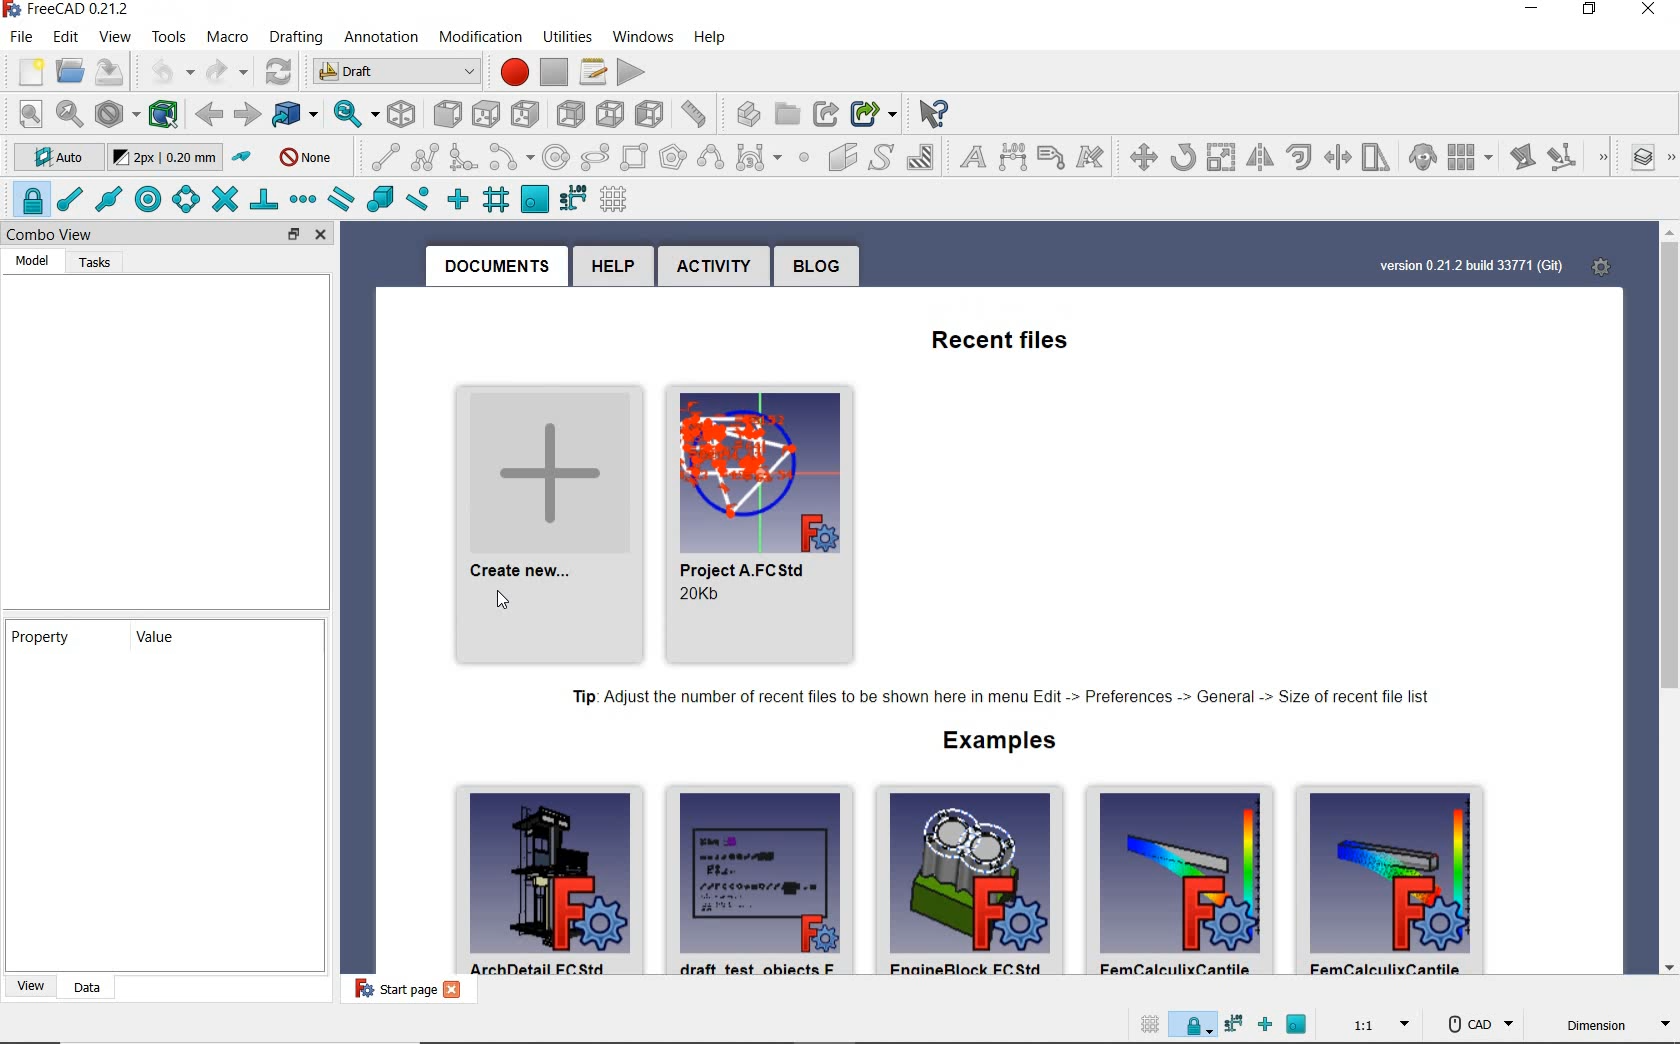 The image size is (1680, 1044). Describe the element at coordinates (613, 199) in the screenshot. I see `toggle grid` at that location.